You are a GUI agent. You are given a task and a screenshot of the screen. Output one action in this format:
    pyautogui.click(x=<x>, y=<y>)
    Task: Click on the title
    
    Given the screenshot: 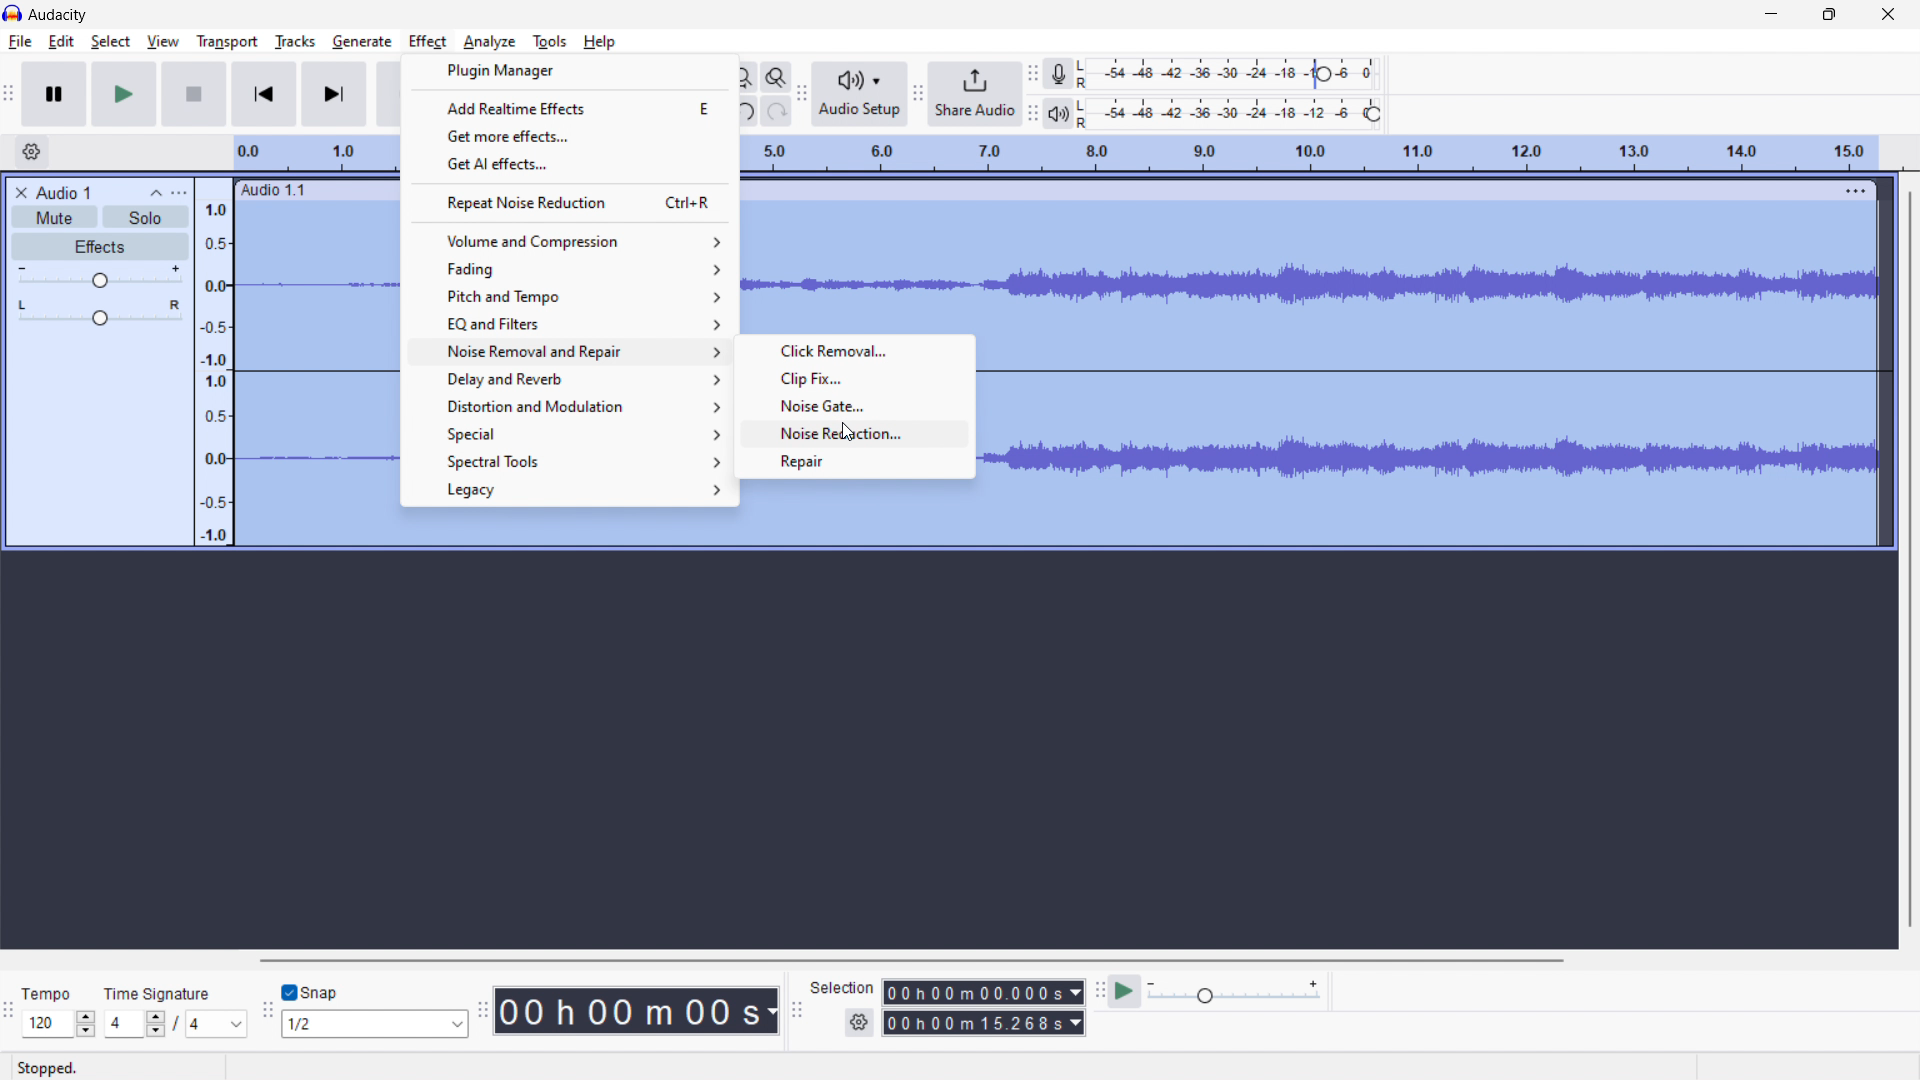 What is the action you would take?
    pyautogui.click(x=62, y=192)
    